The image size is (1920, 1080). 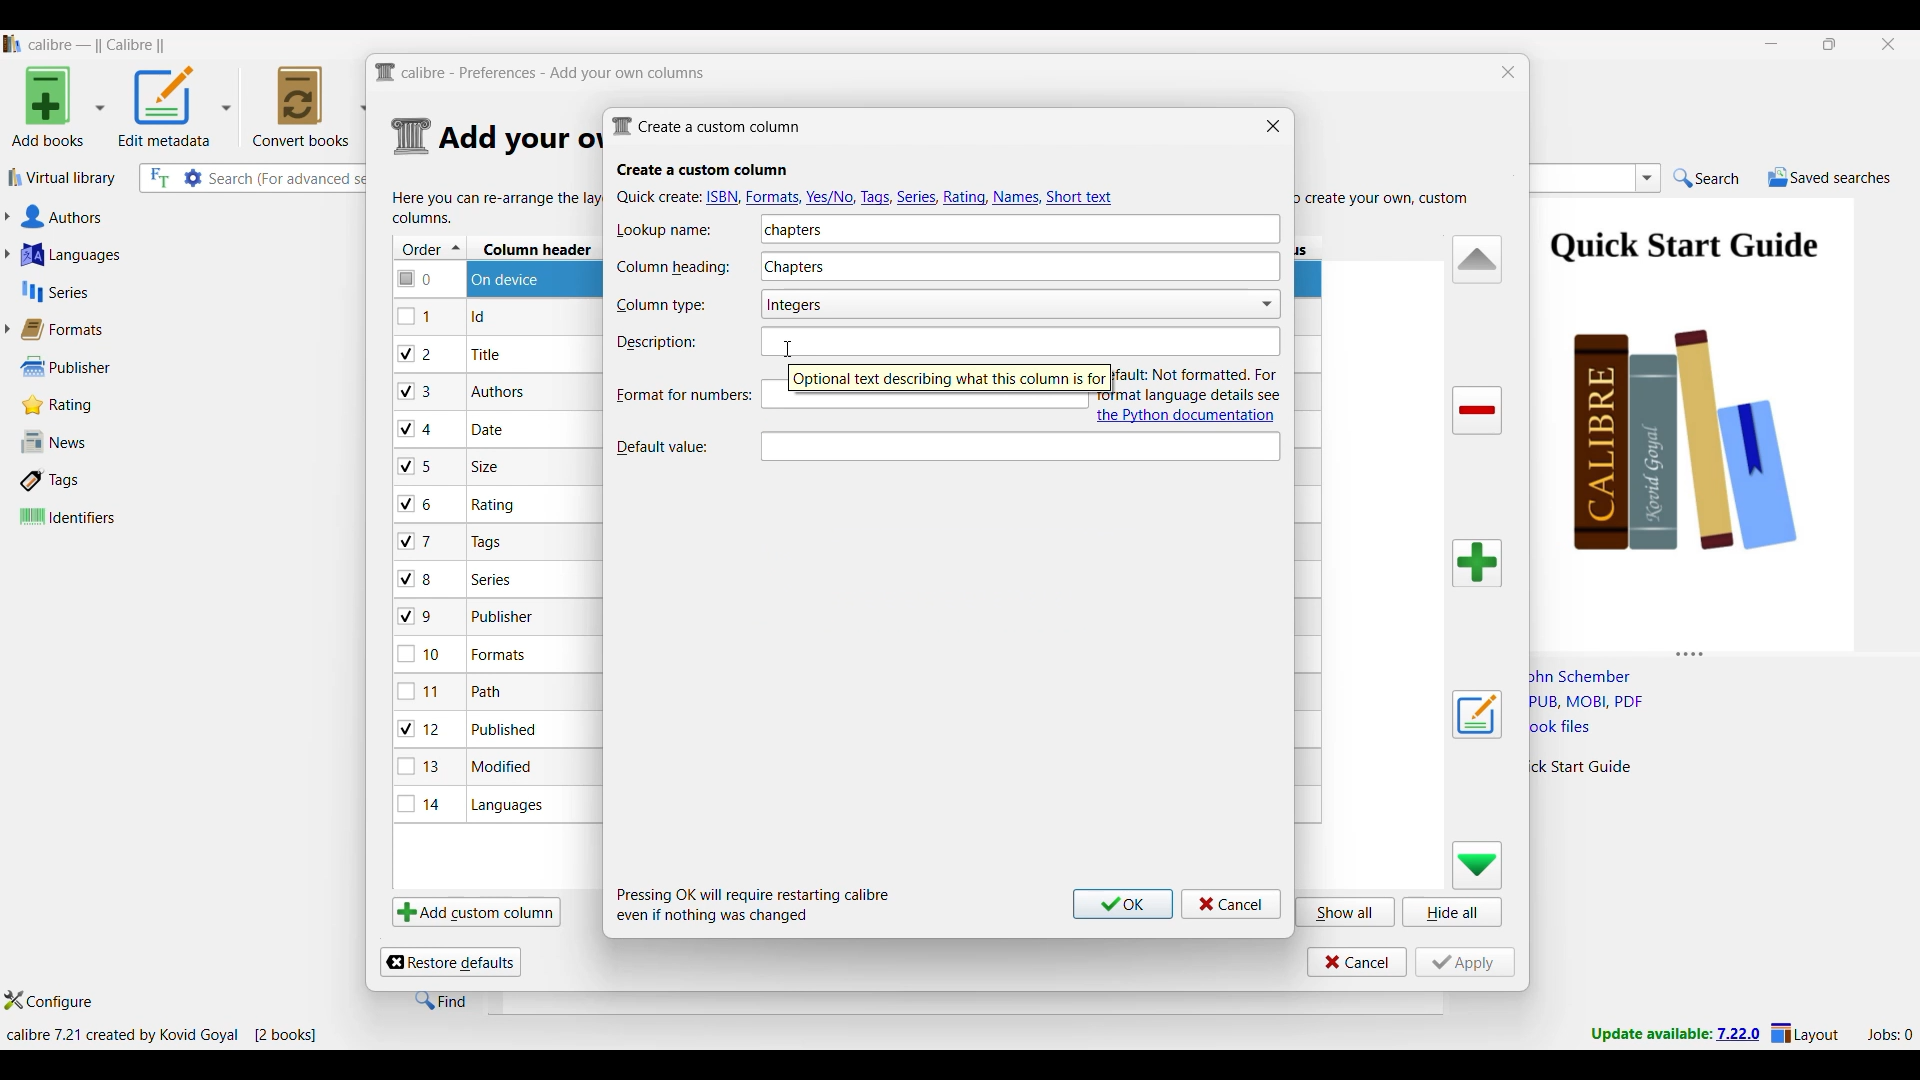 I want to click on Description of current selection by cursor, so click(x=943, y=378).